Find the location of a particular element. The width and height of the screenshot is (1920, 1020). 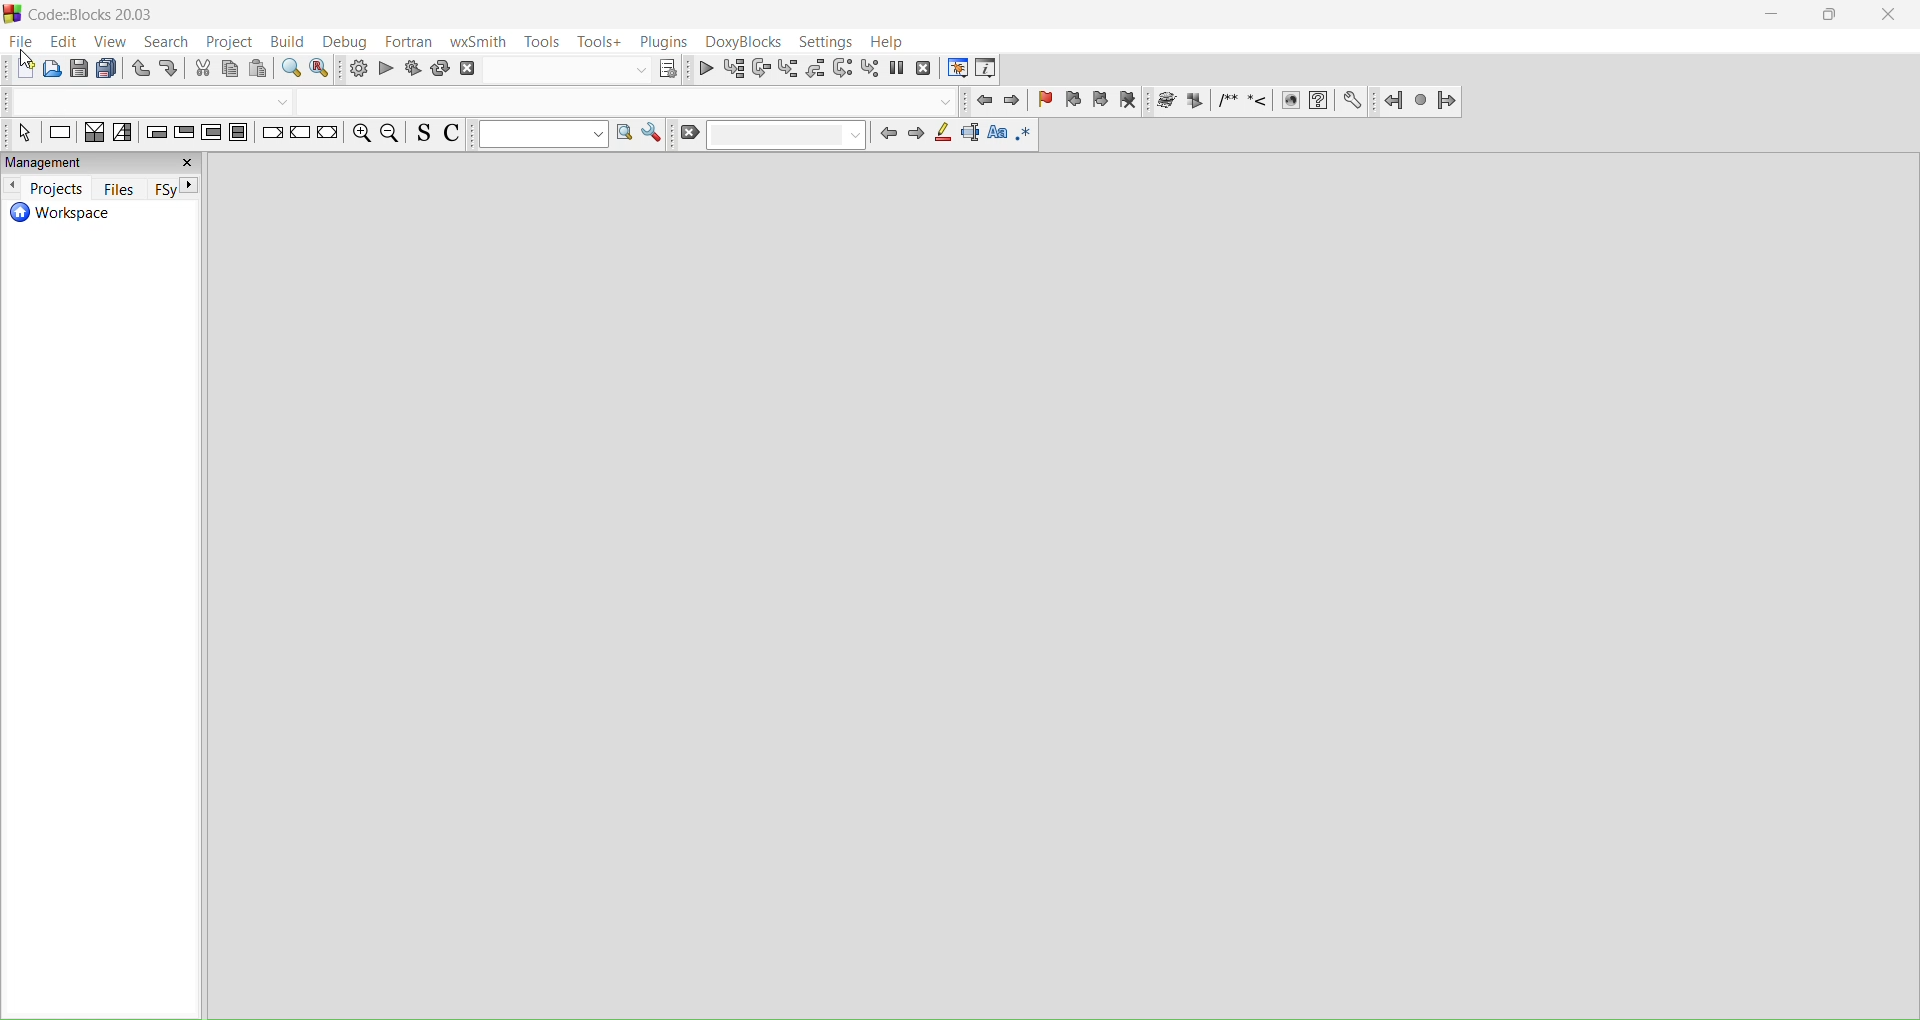

various info is located at coordinates (990, 69).